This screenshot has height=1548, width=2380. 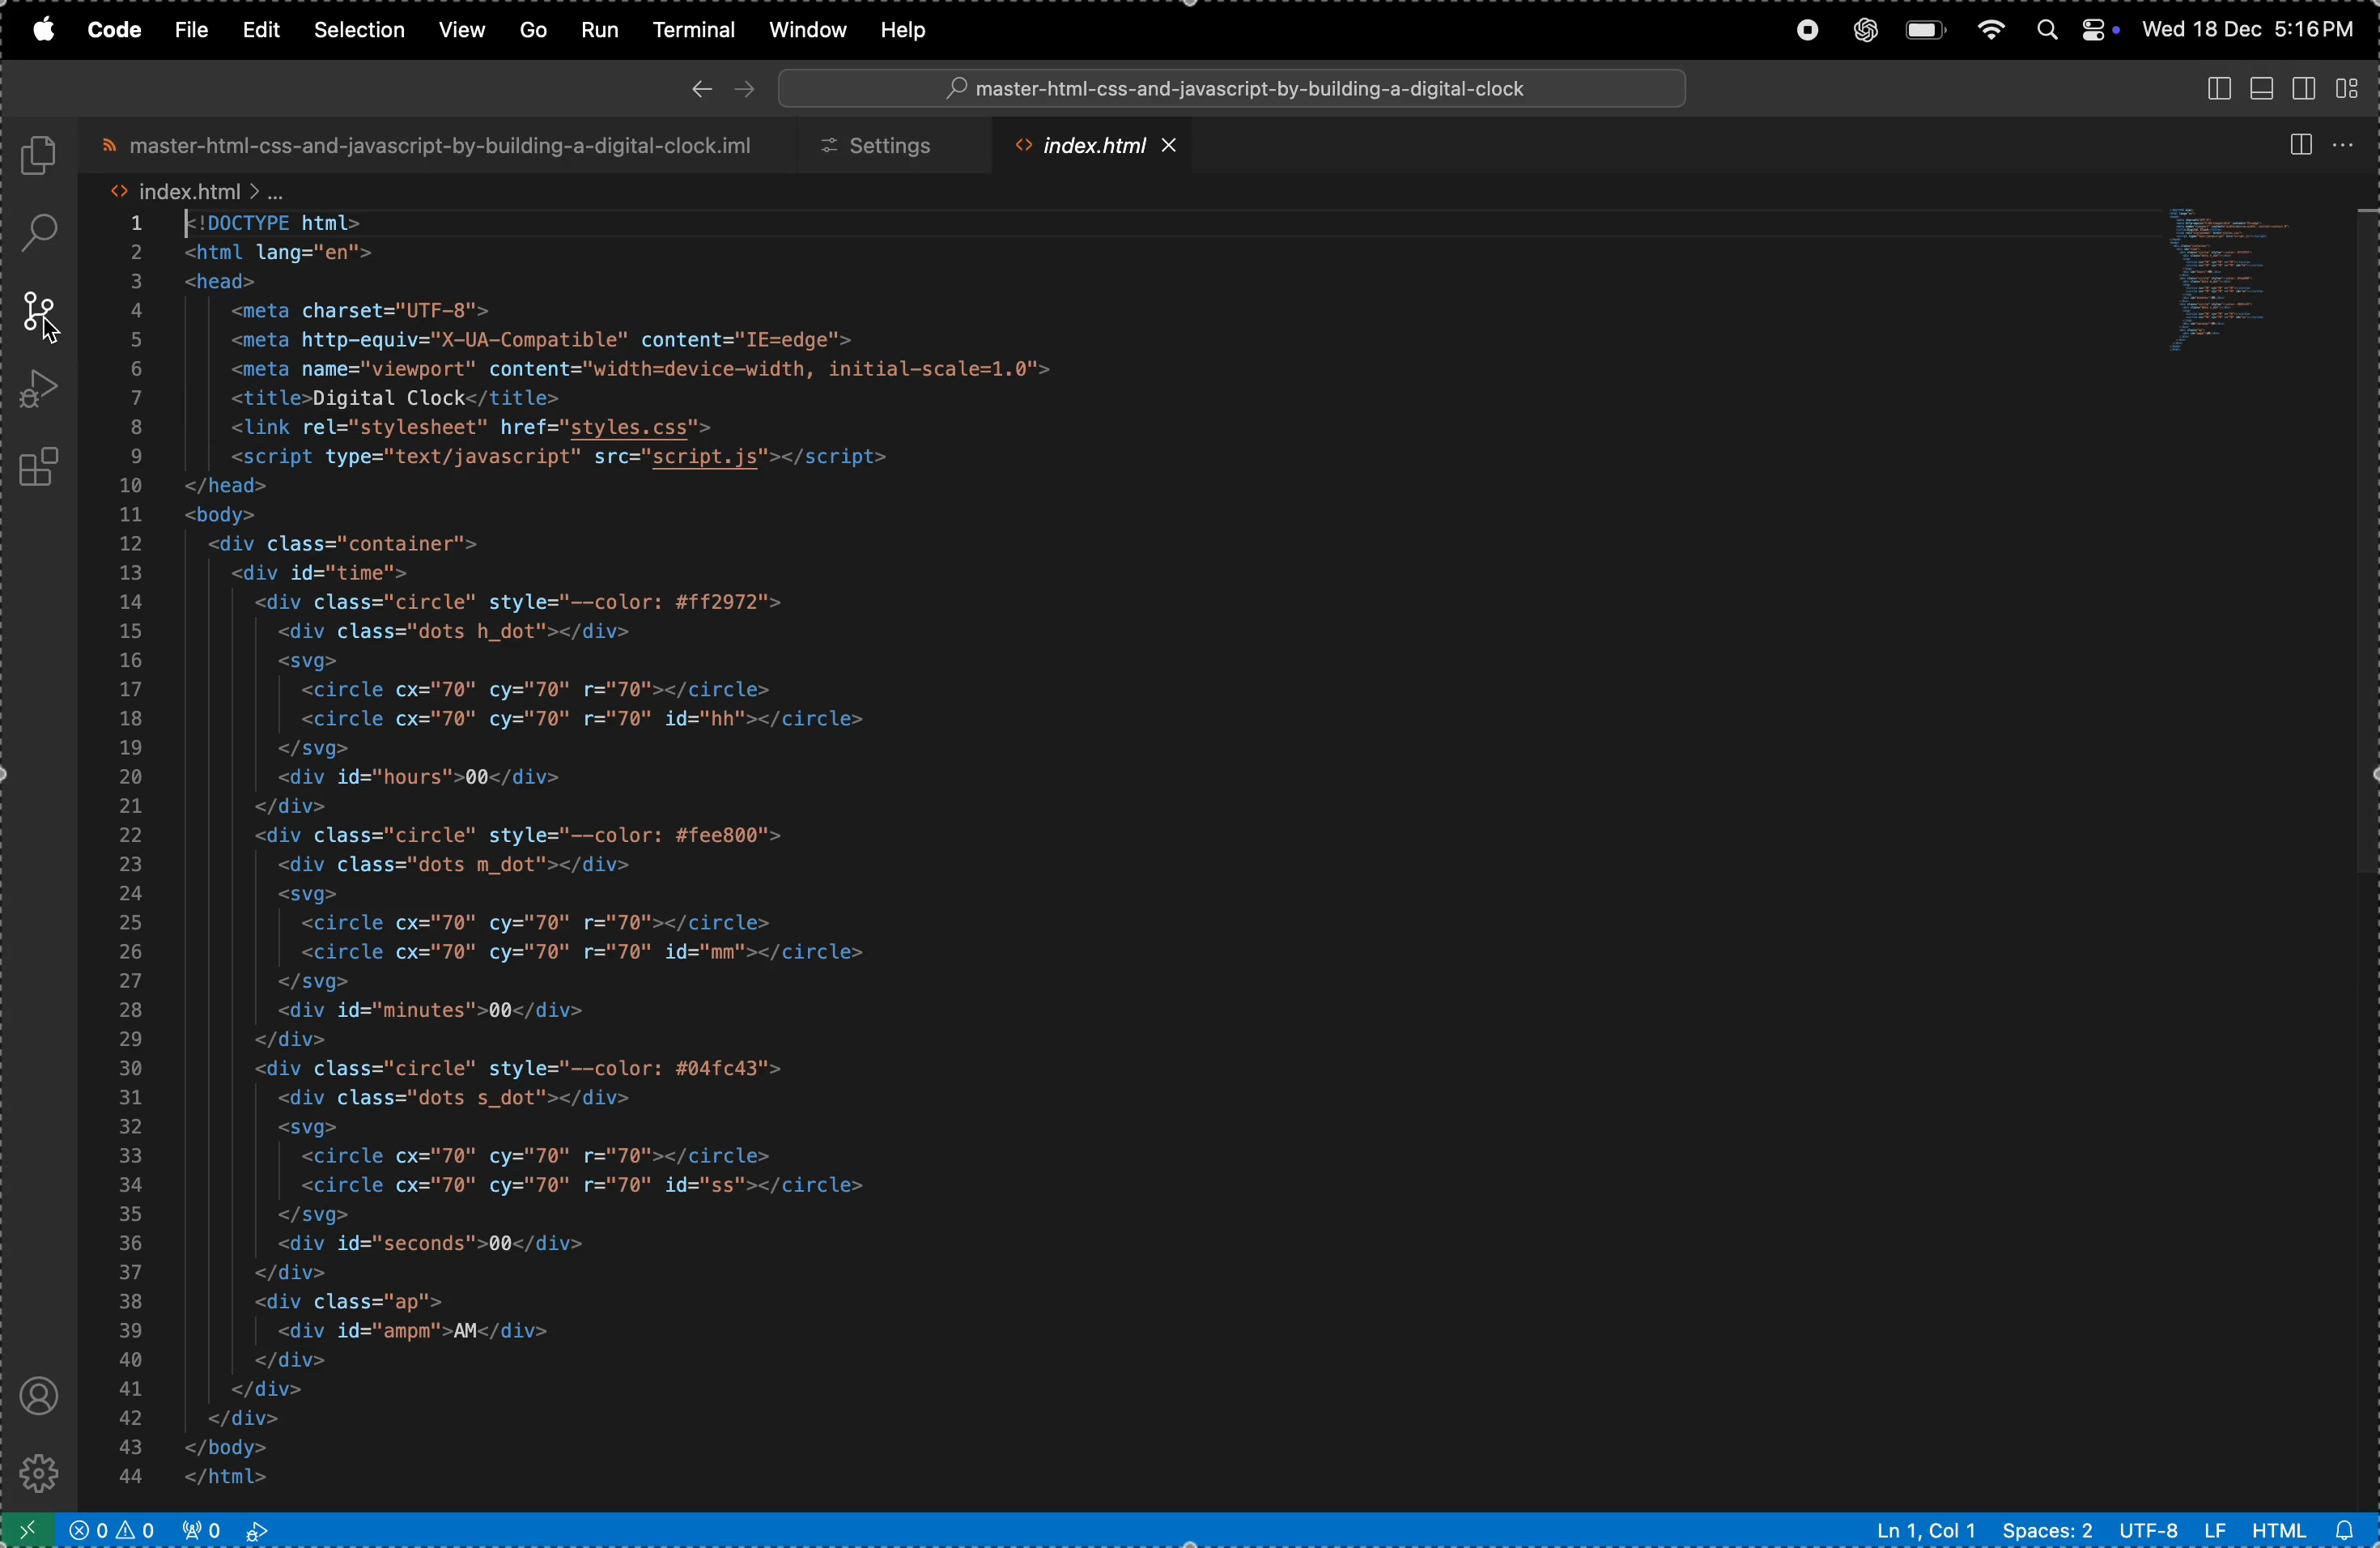 What do you see at coordinates (237, 1416) in the screenshot?
I see `</div>` at bounding box center [237, 1416].